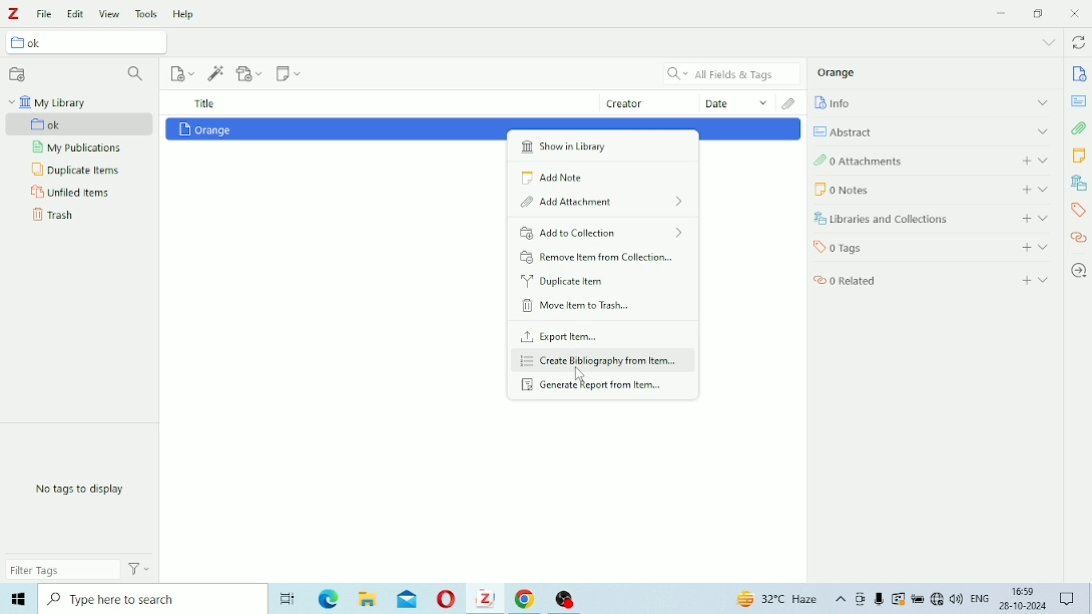  I want to click on 16:59, so click(1024, 589).